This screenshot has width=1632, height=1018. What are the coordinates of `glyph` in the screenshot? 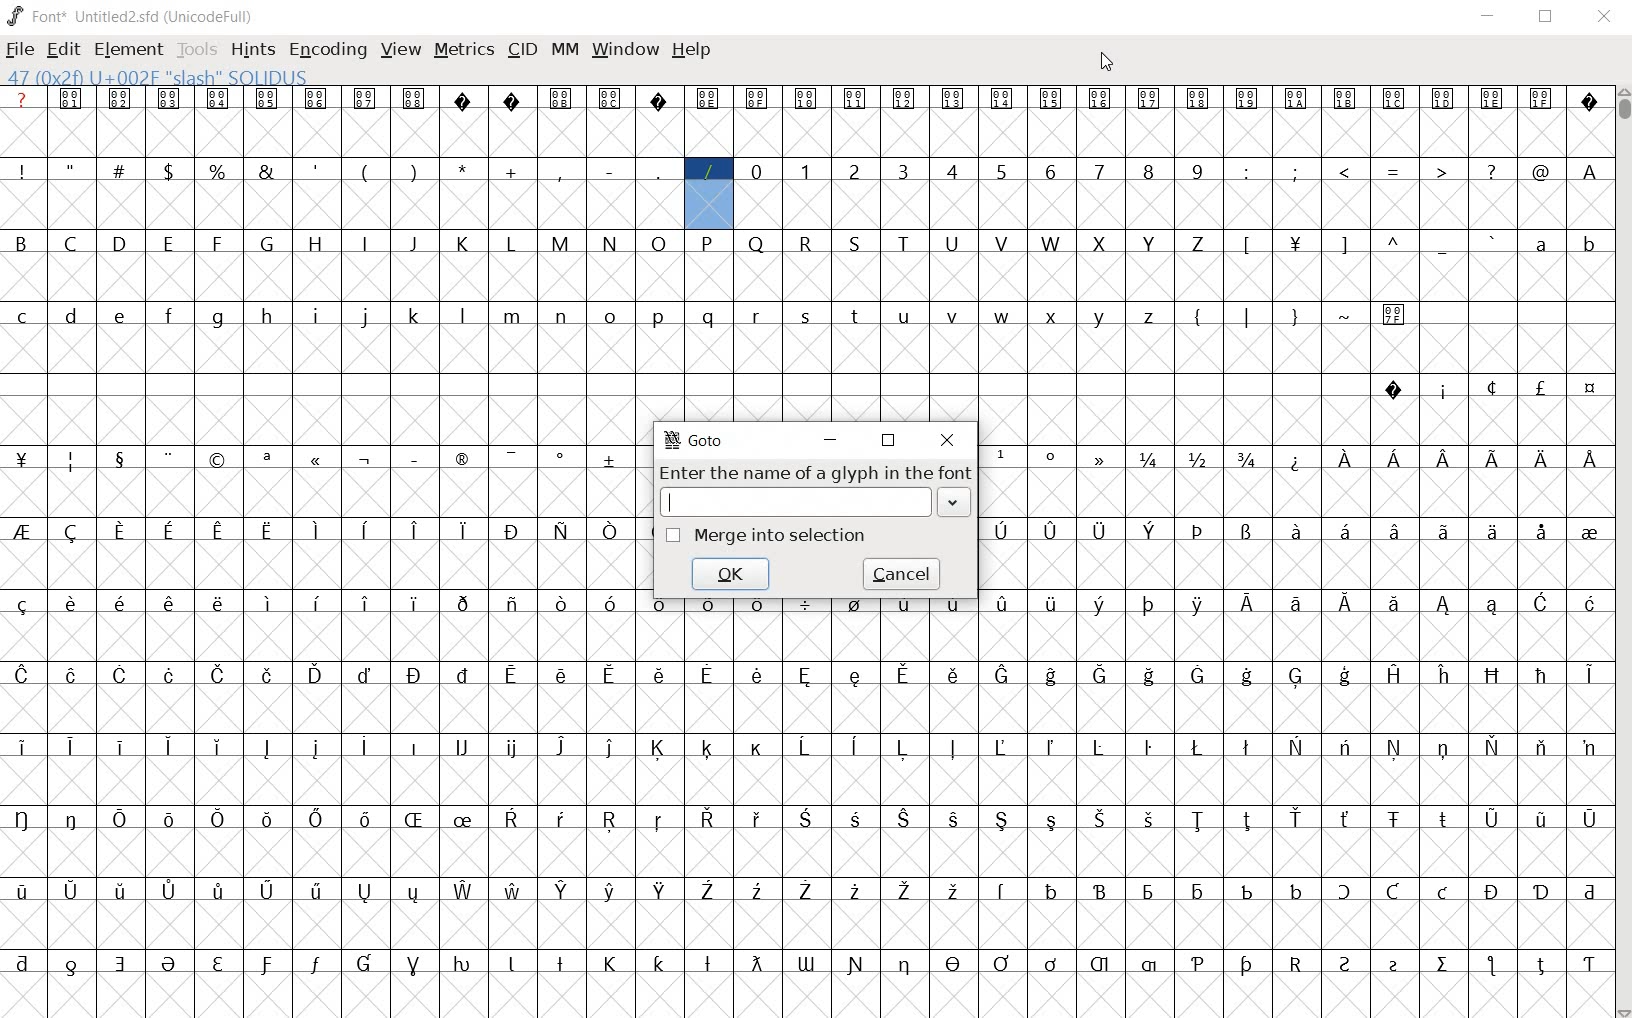 It's located at (558, 172).